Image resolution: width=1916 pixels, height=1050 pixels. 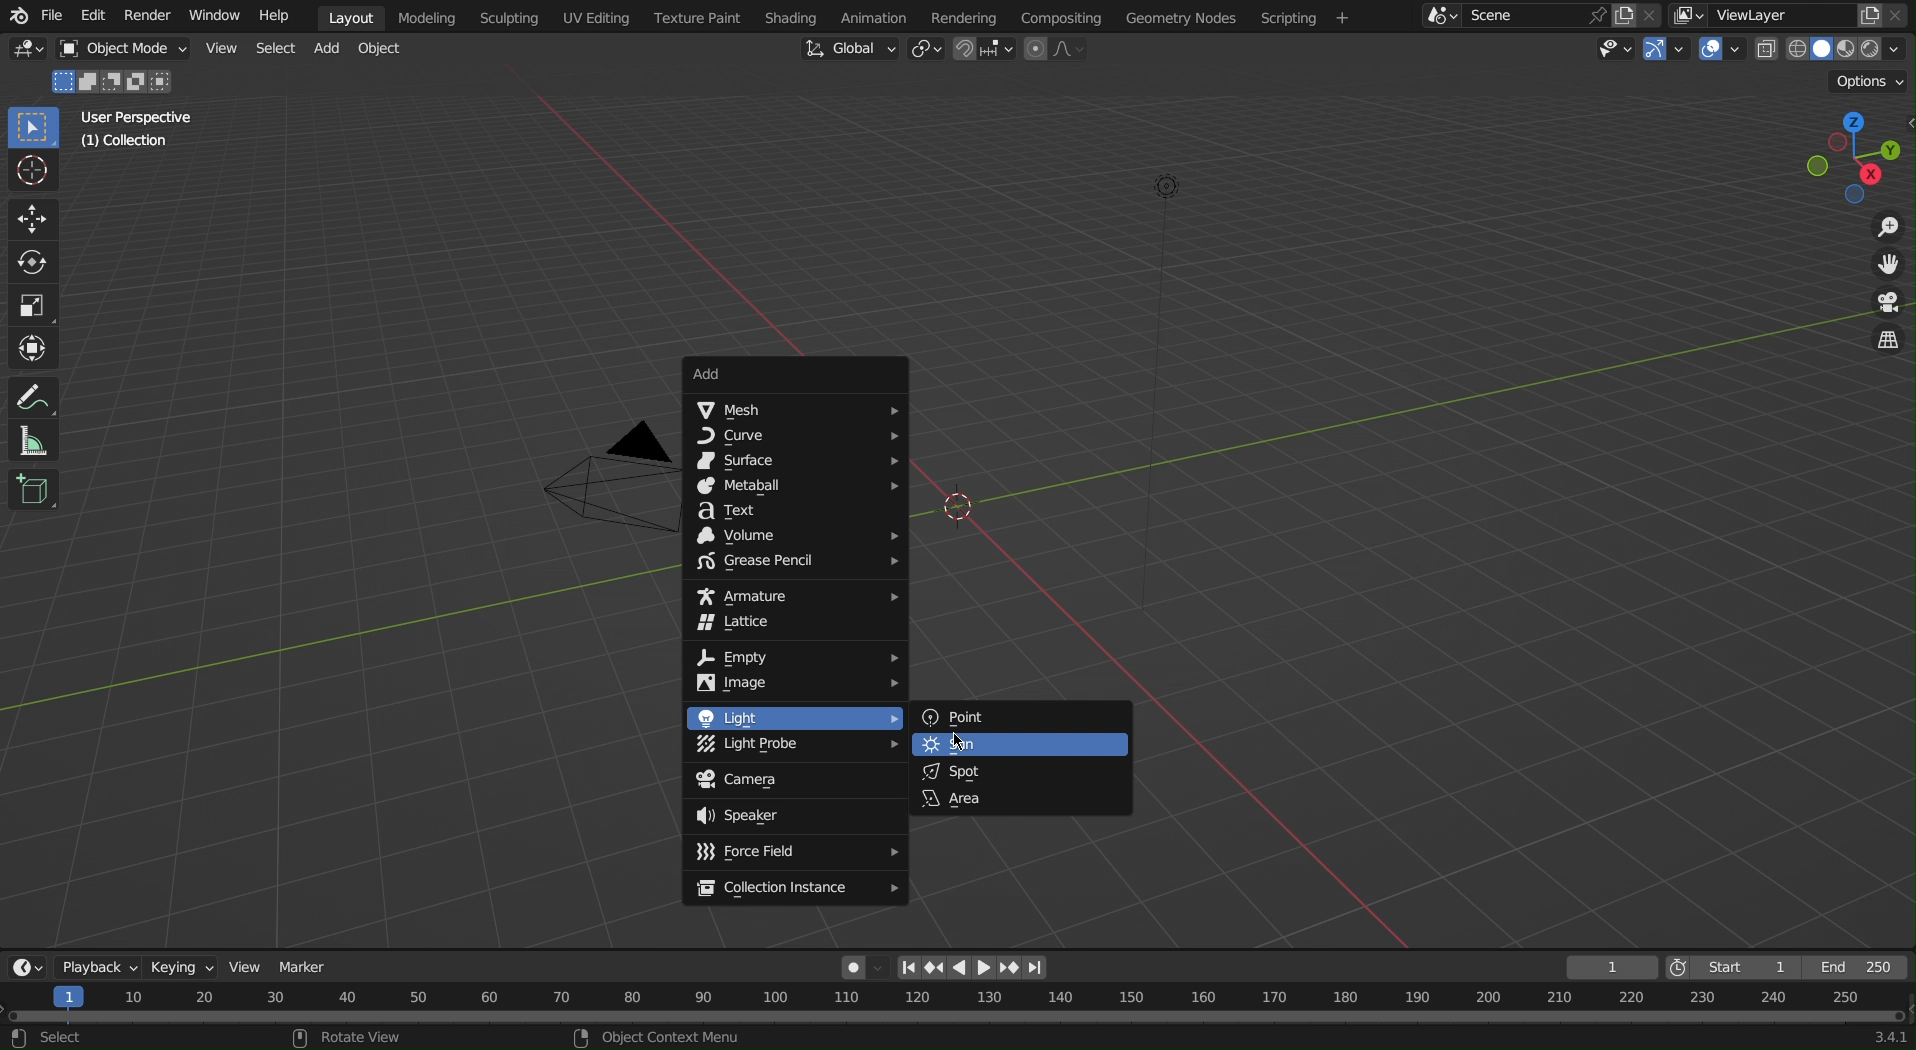 I want to click on Empty, so click(x=795, y=657).